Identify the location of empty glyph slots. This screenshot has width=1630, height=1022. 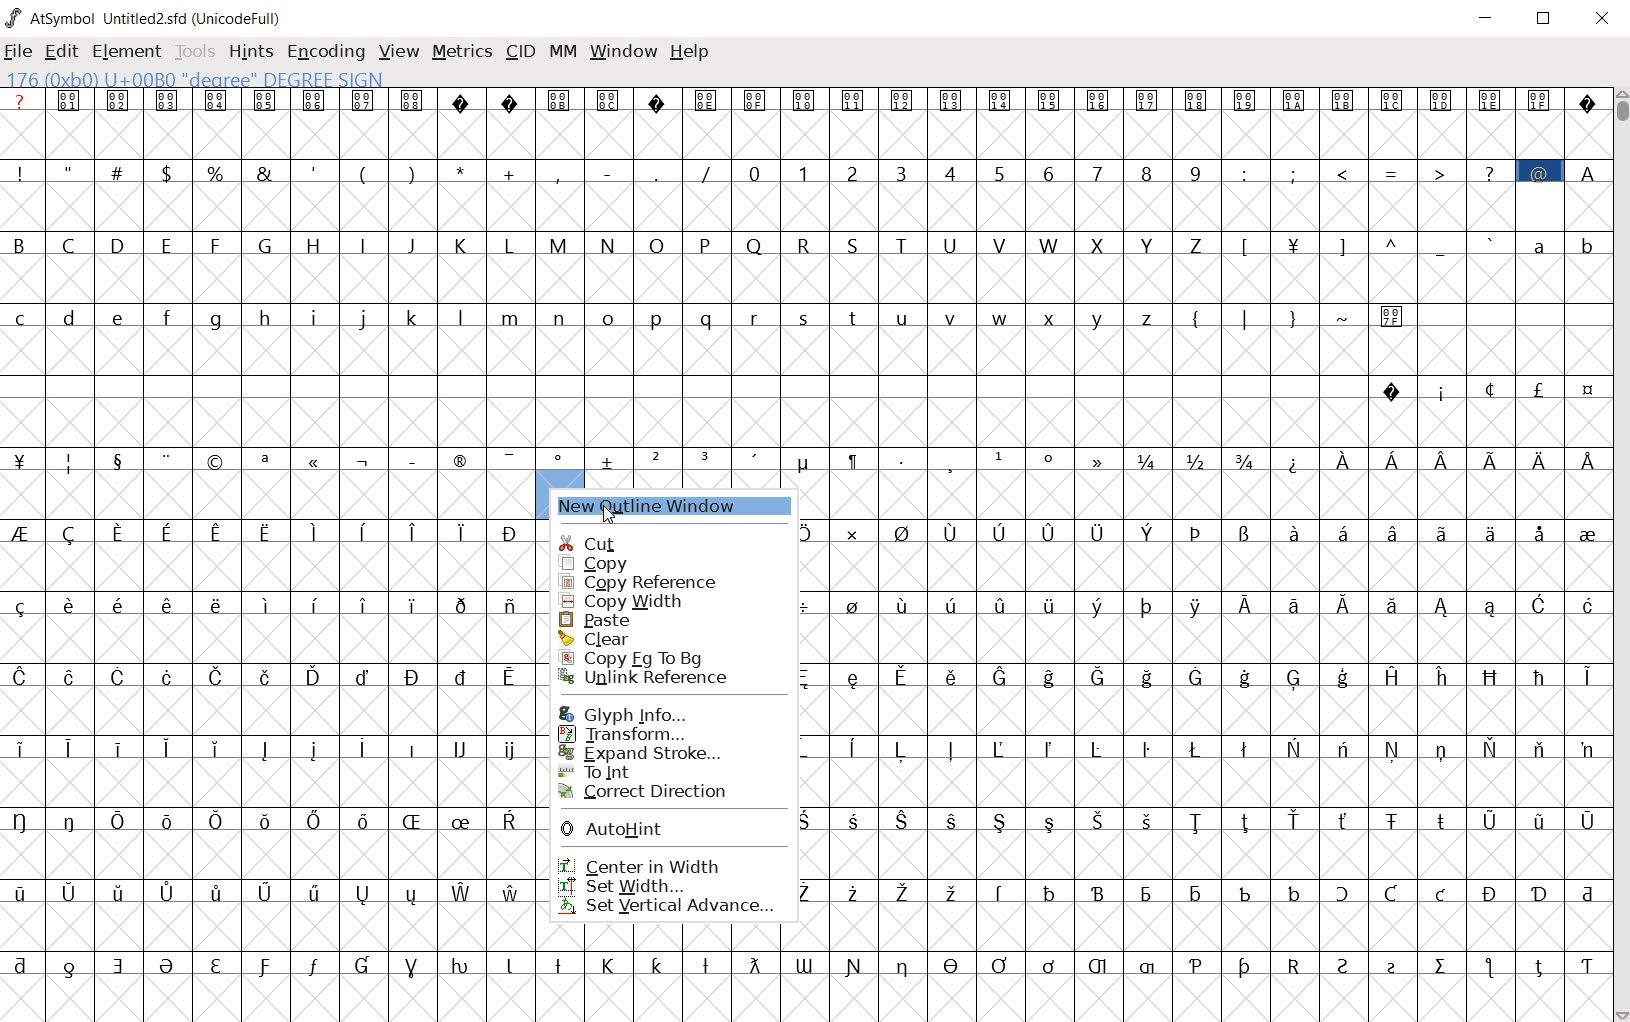
(1202, 497).